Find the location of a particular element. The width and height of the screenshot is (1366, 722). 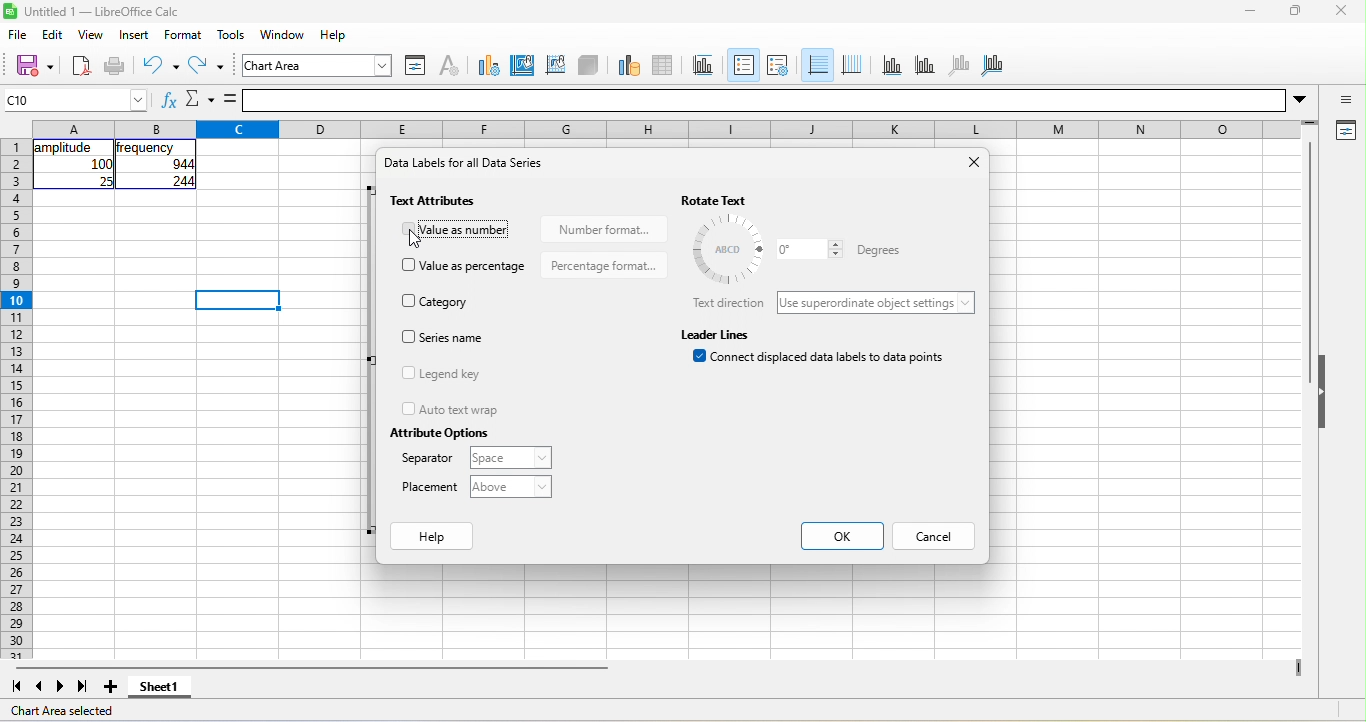

use superordinate object settings is located at coordinates (879, 303).